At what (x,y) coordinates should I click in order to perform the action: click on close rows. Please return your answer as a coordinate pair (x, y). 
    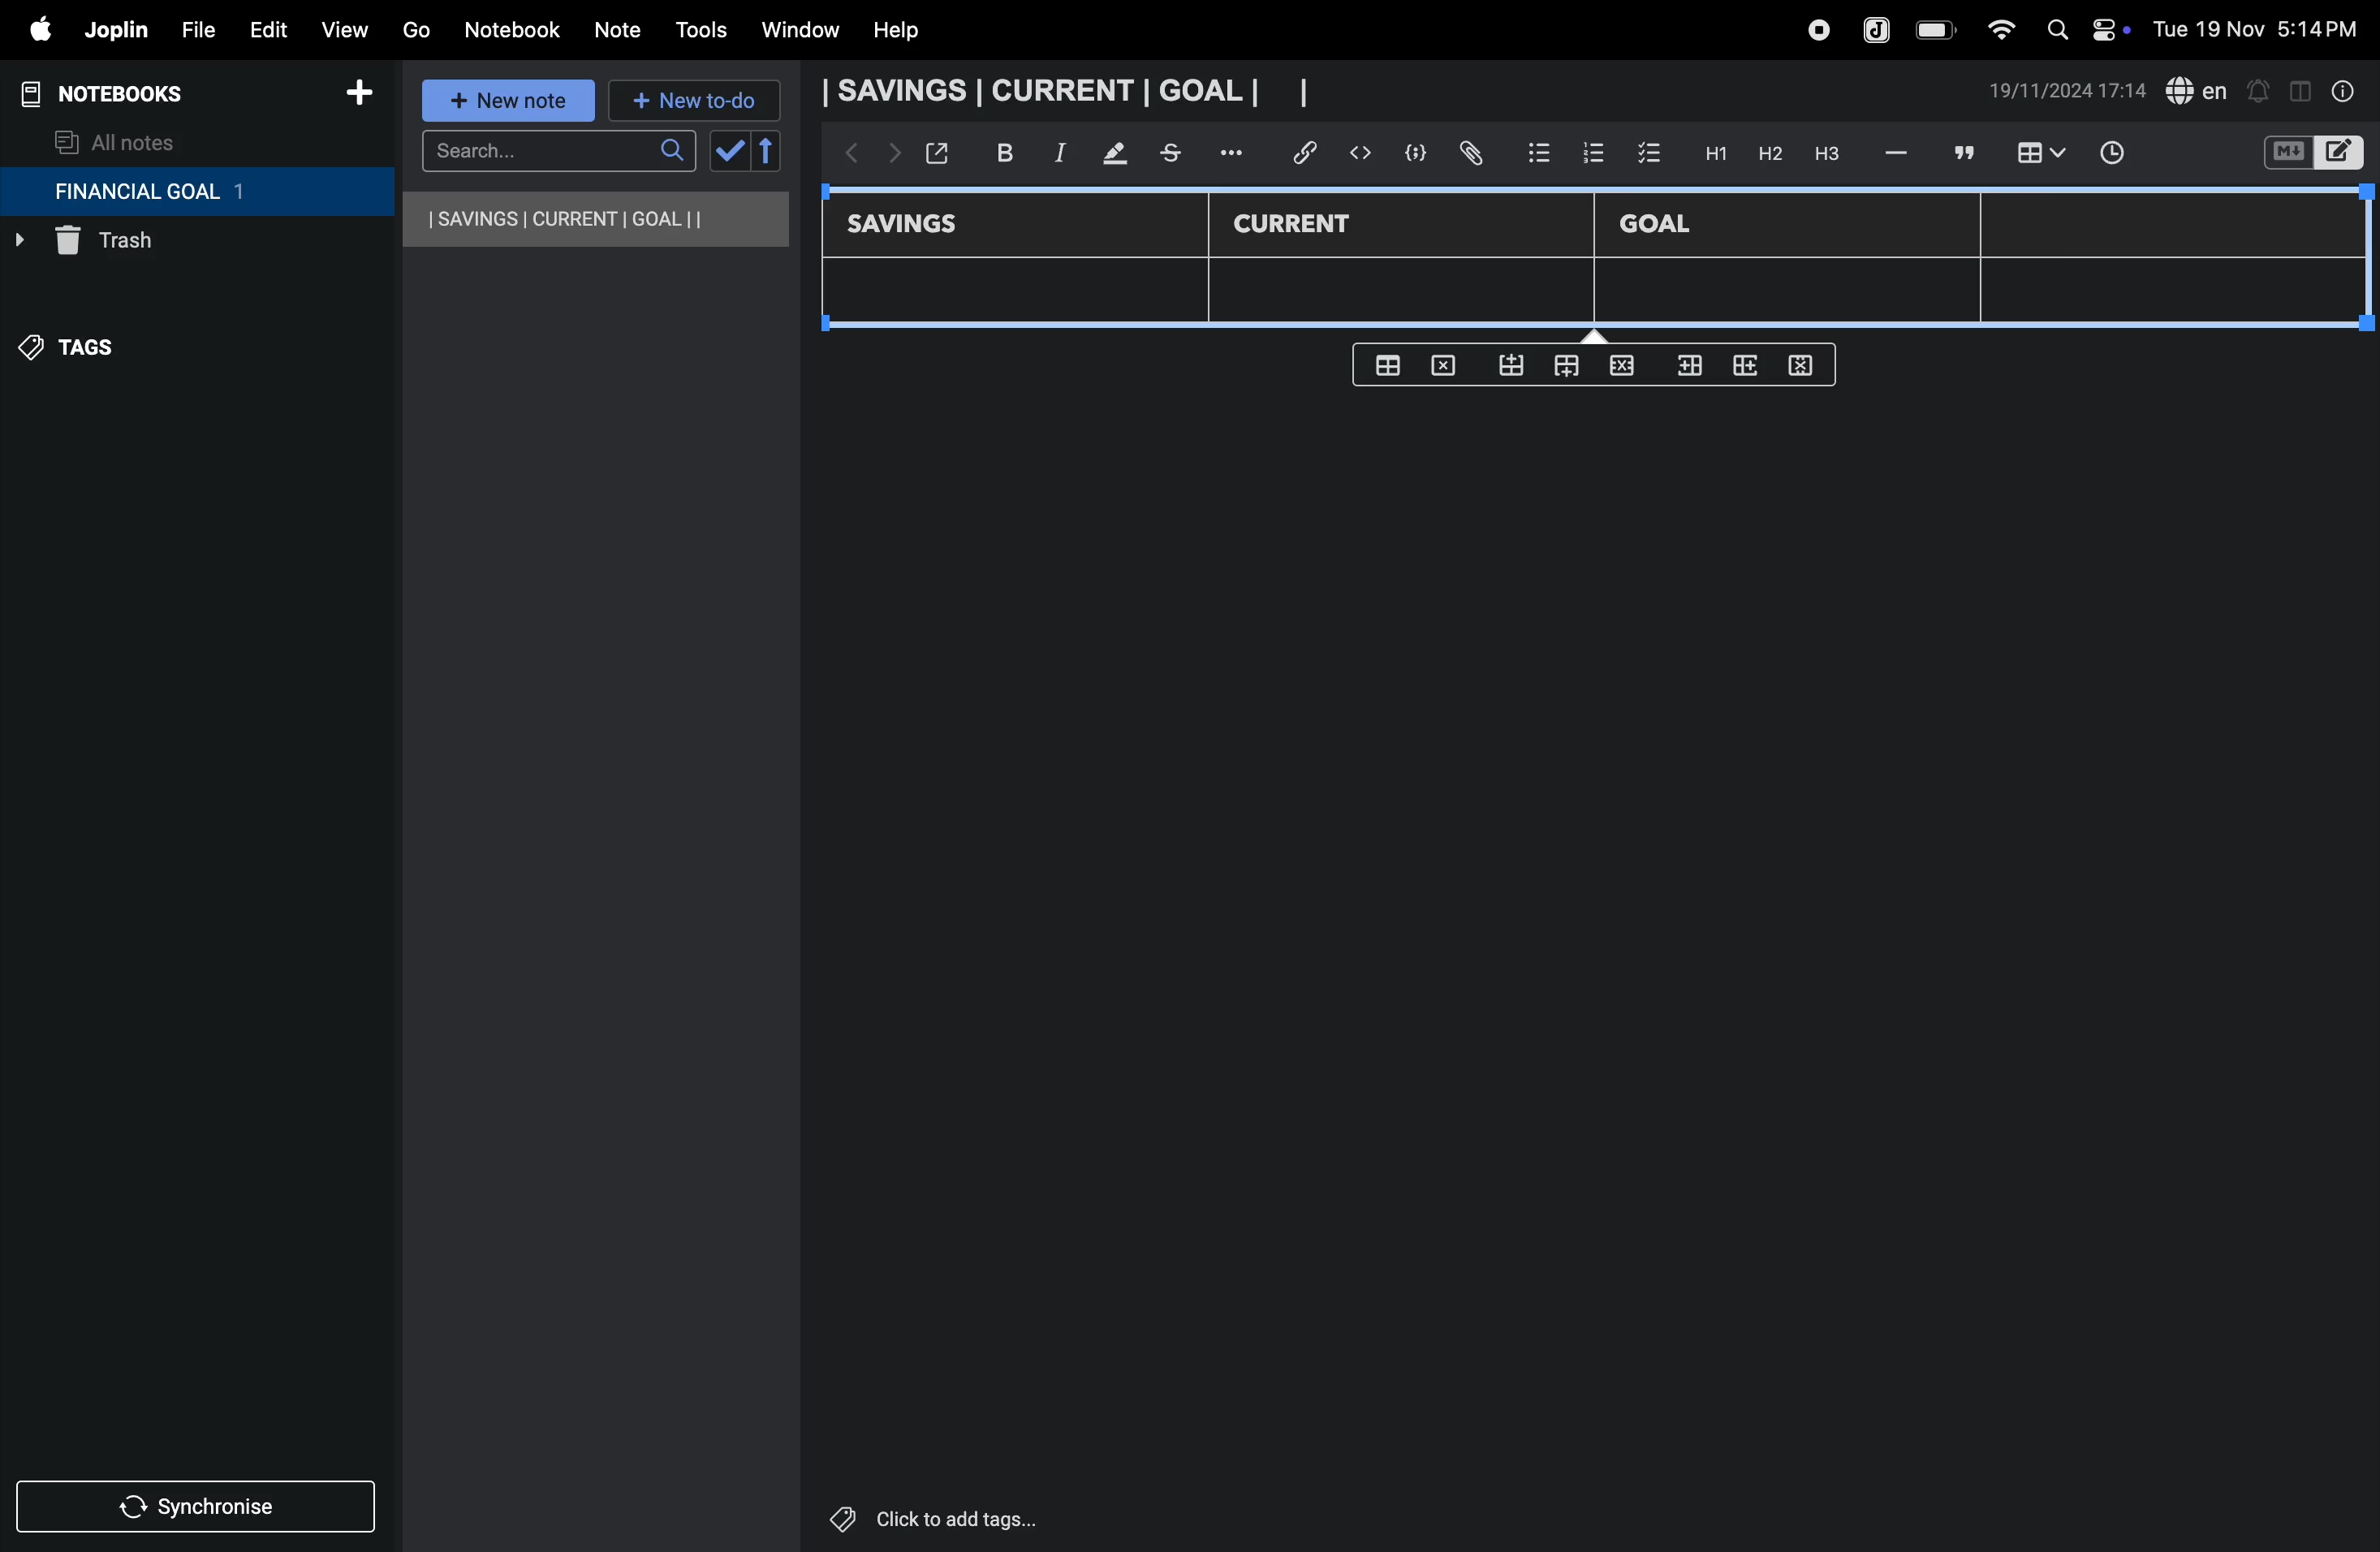
    Looking at the image, I should click on (1619, 369).